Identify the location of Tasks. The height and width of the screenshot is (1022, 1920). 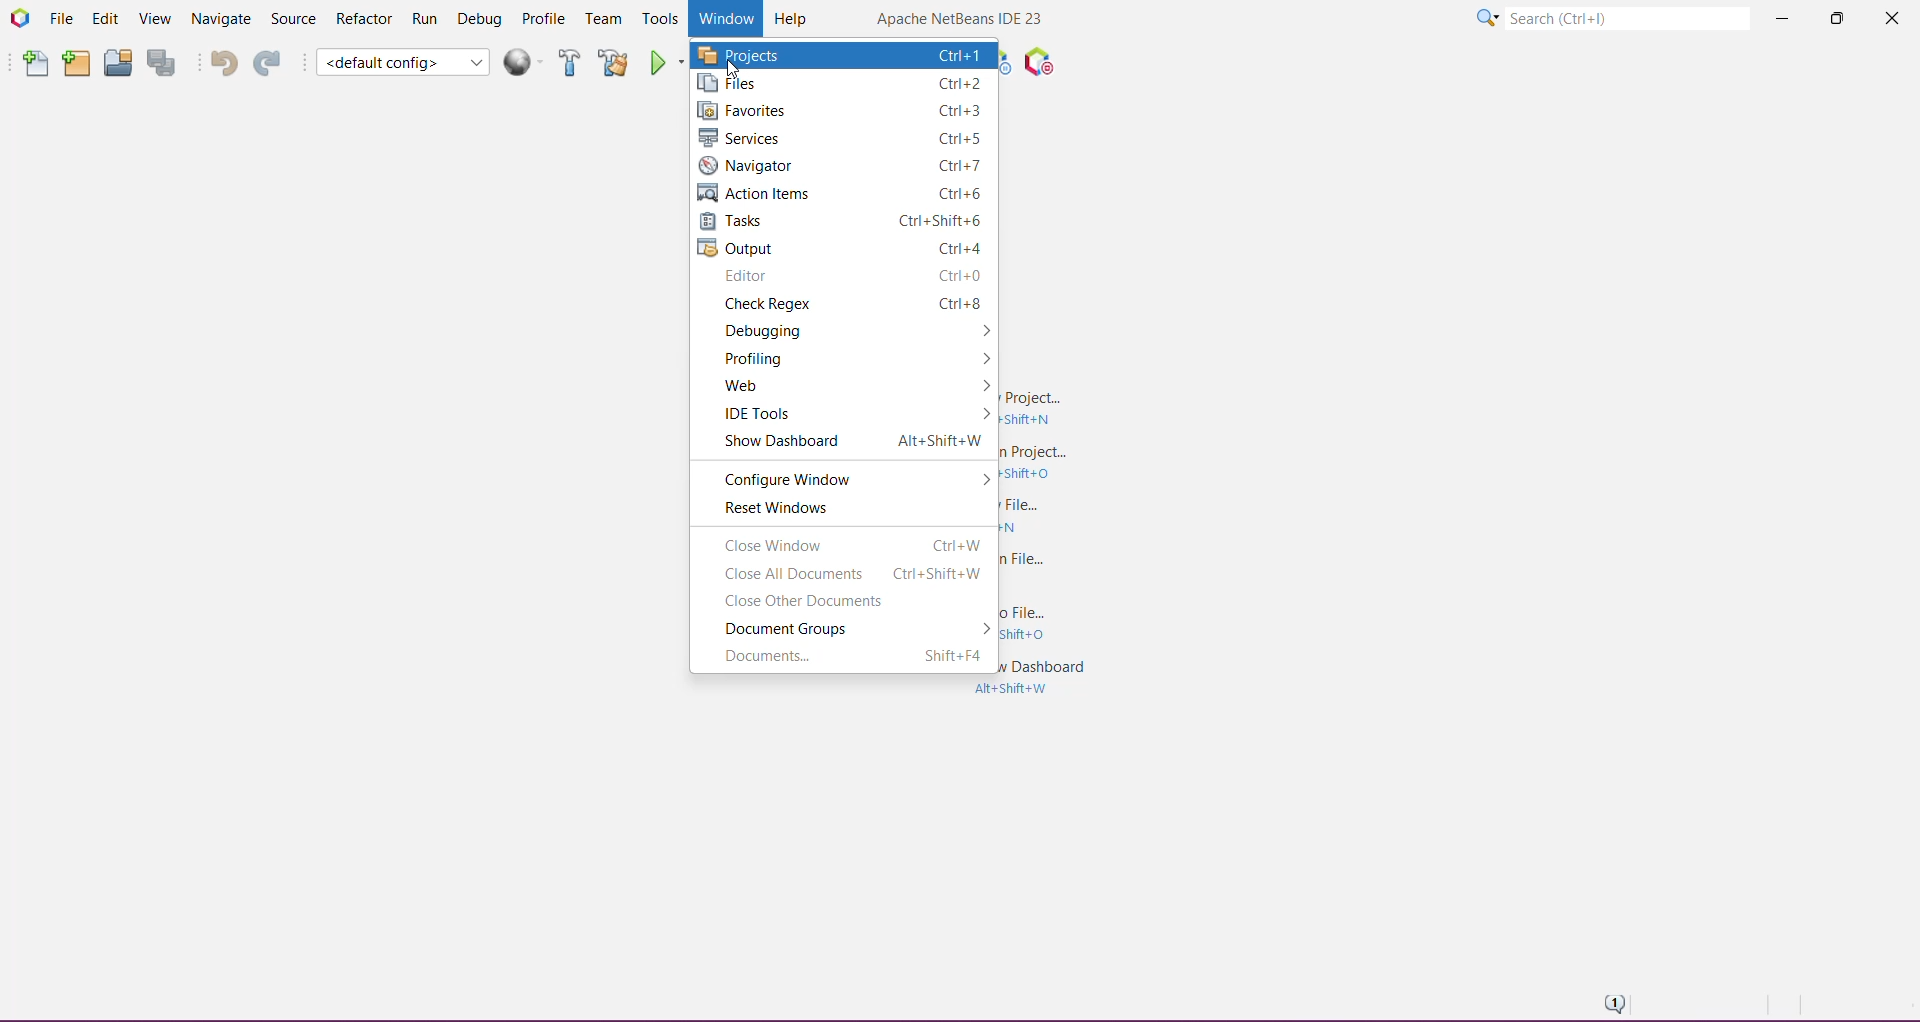
(842, 220).